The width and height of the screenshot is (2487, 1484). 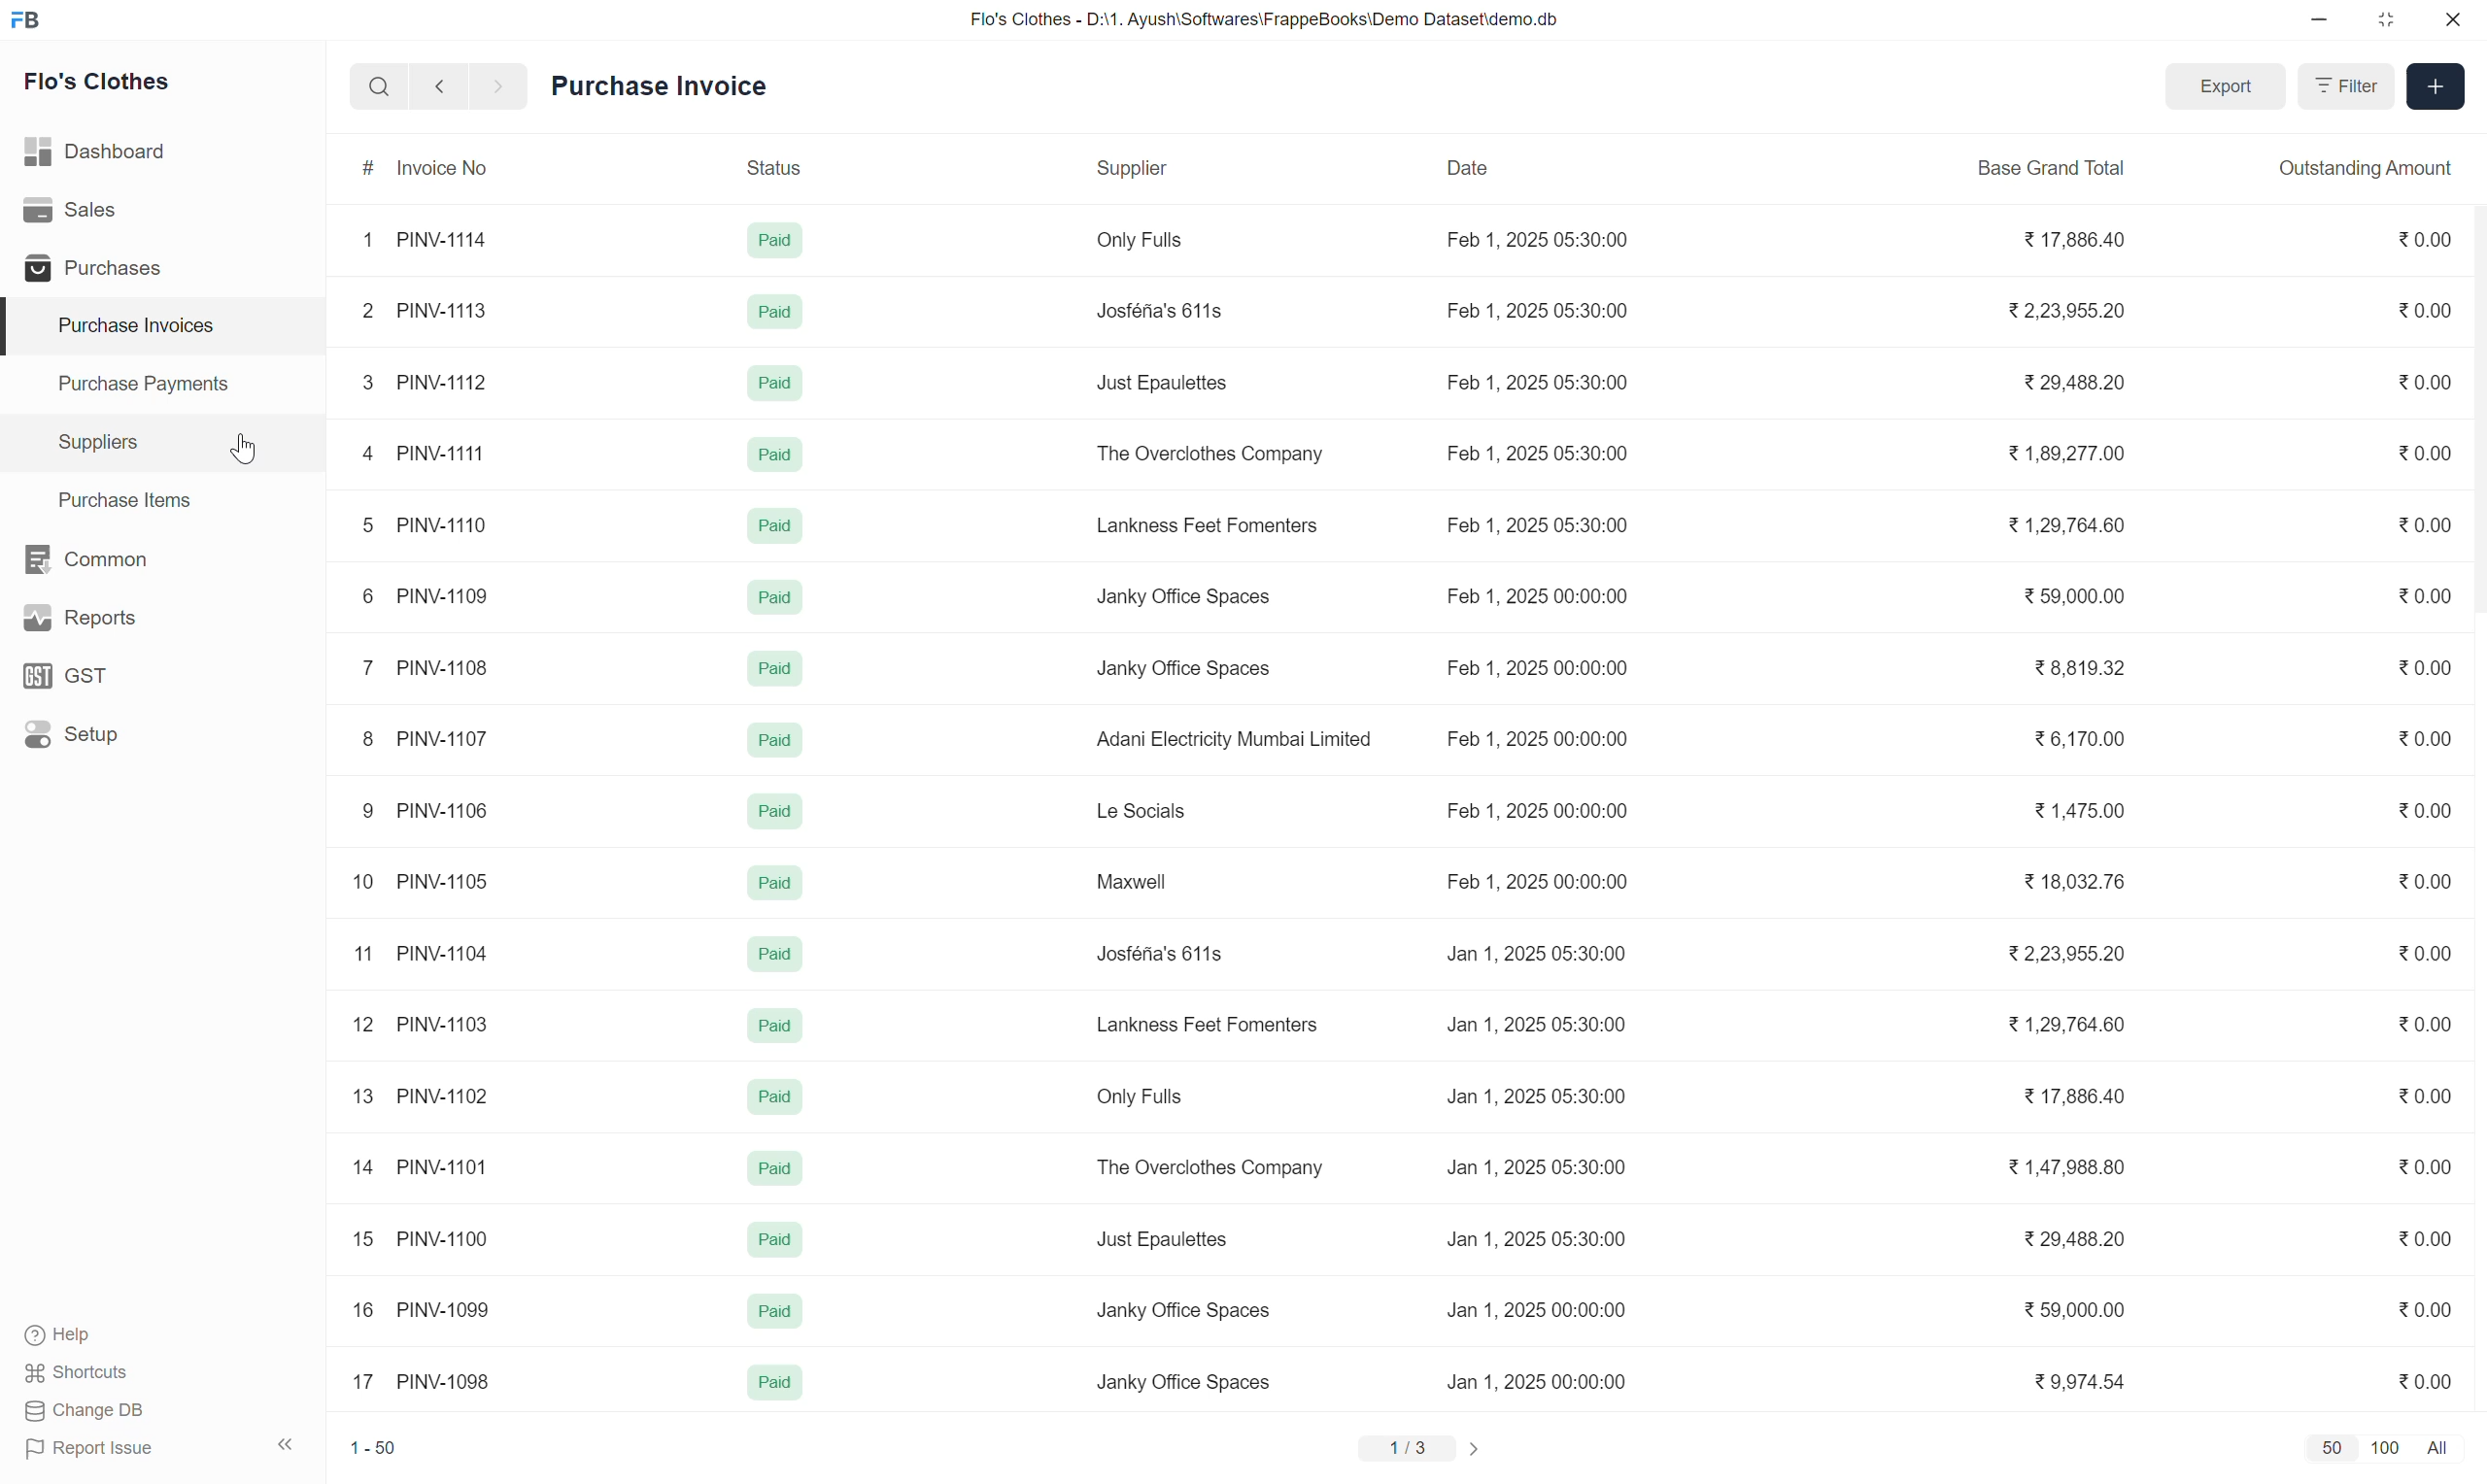 What do you see at coordinates (656, 84) in the screenshot?
I see `Purchase Invoice` at bounding box center [656, 84].